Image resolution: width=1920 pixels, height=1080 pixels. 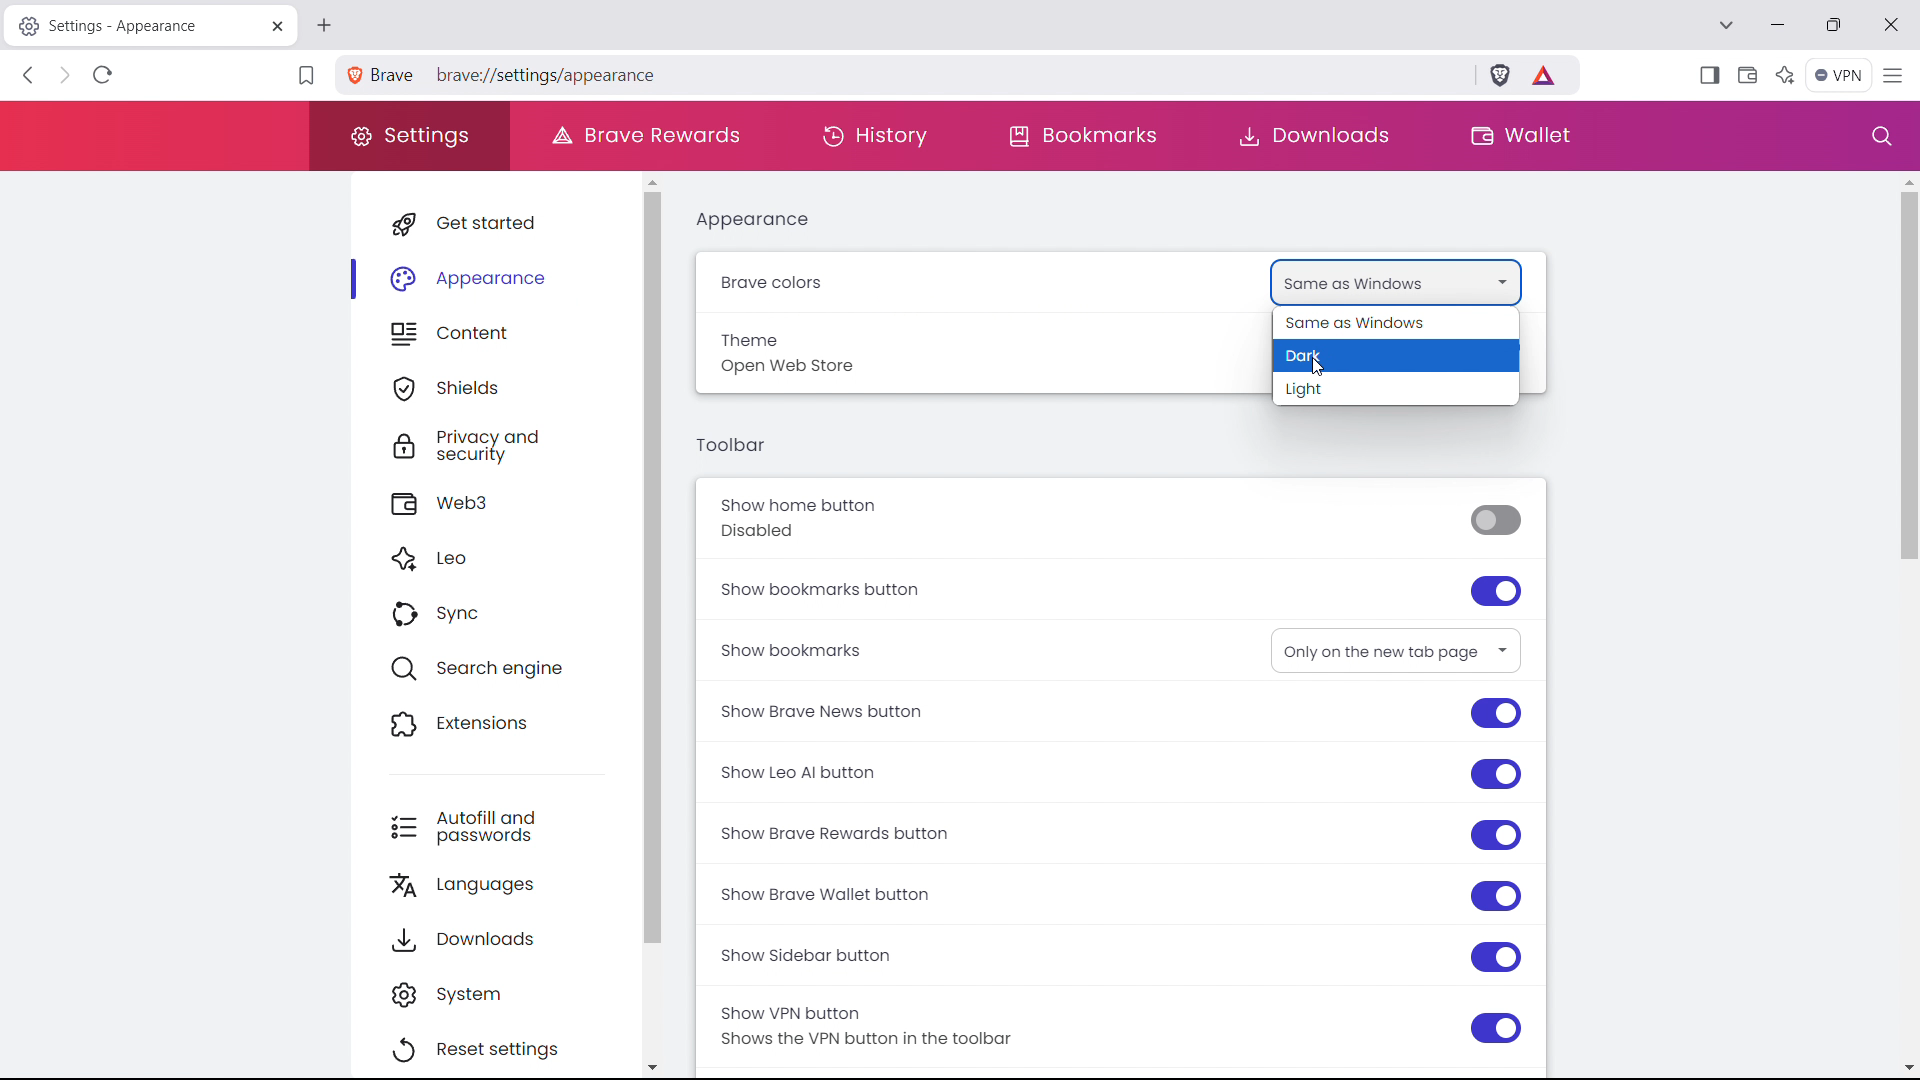 I want to click on drak, so click(x=1396, y=355).